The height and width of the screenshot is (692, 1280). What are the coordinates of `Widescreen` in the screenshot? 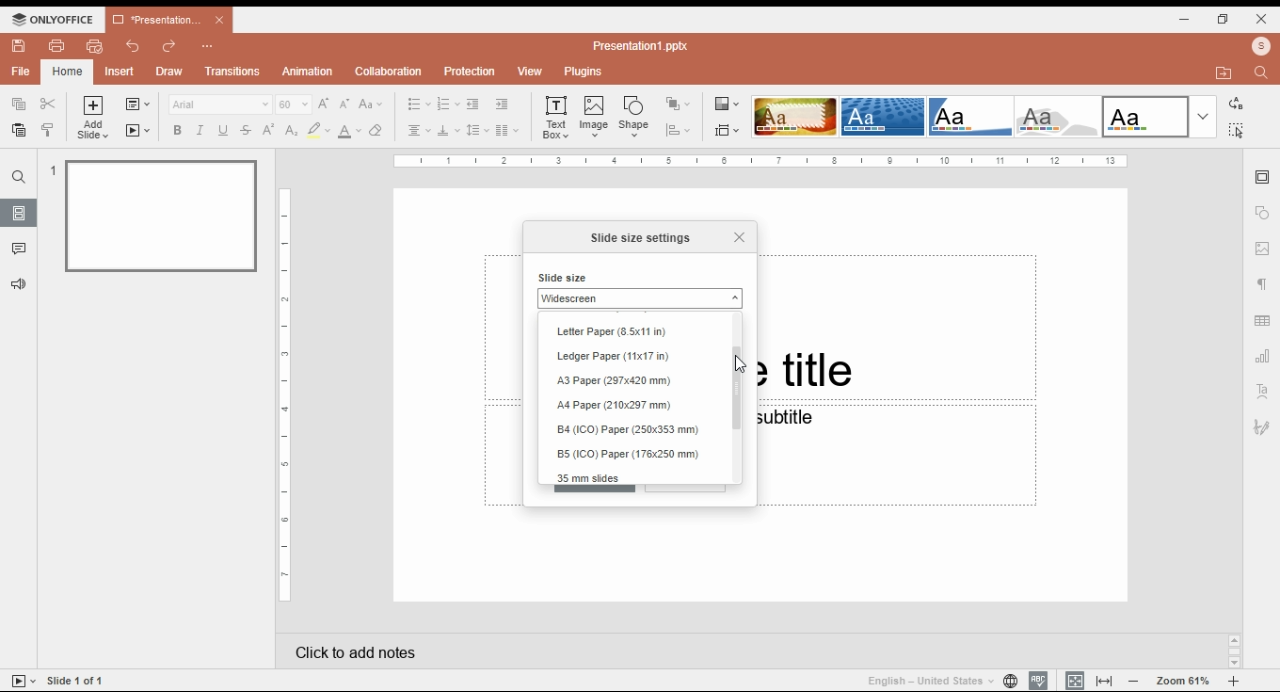 It's located at (639, 298).